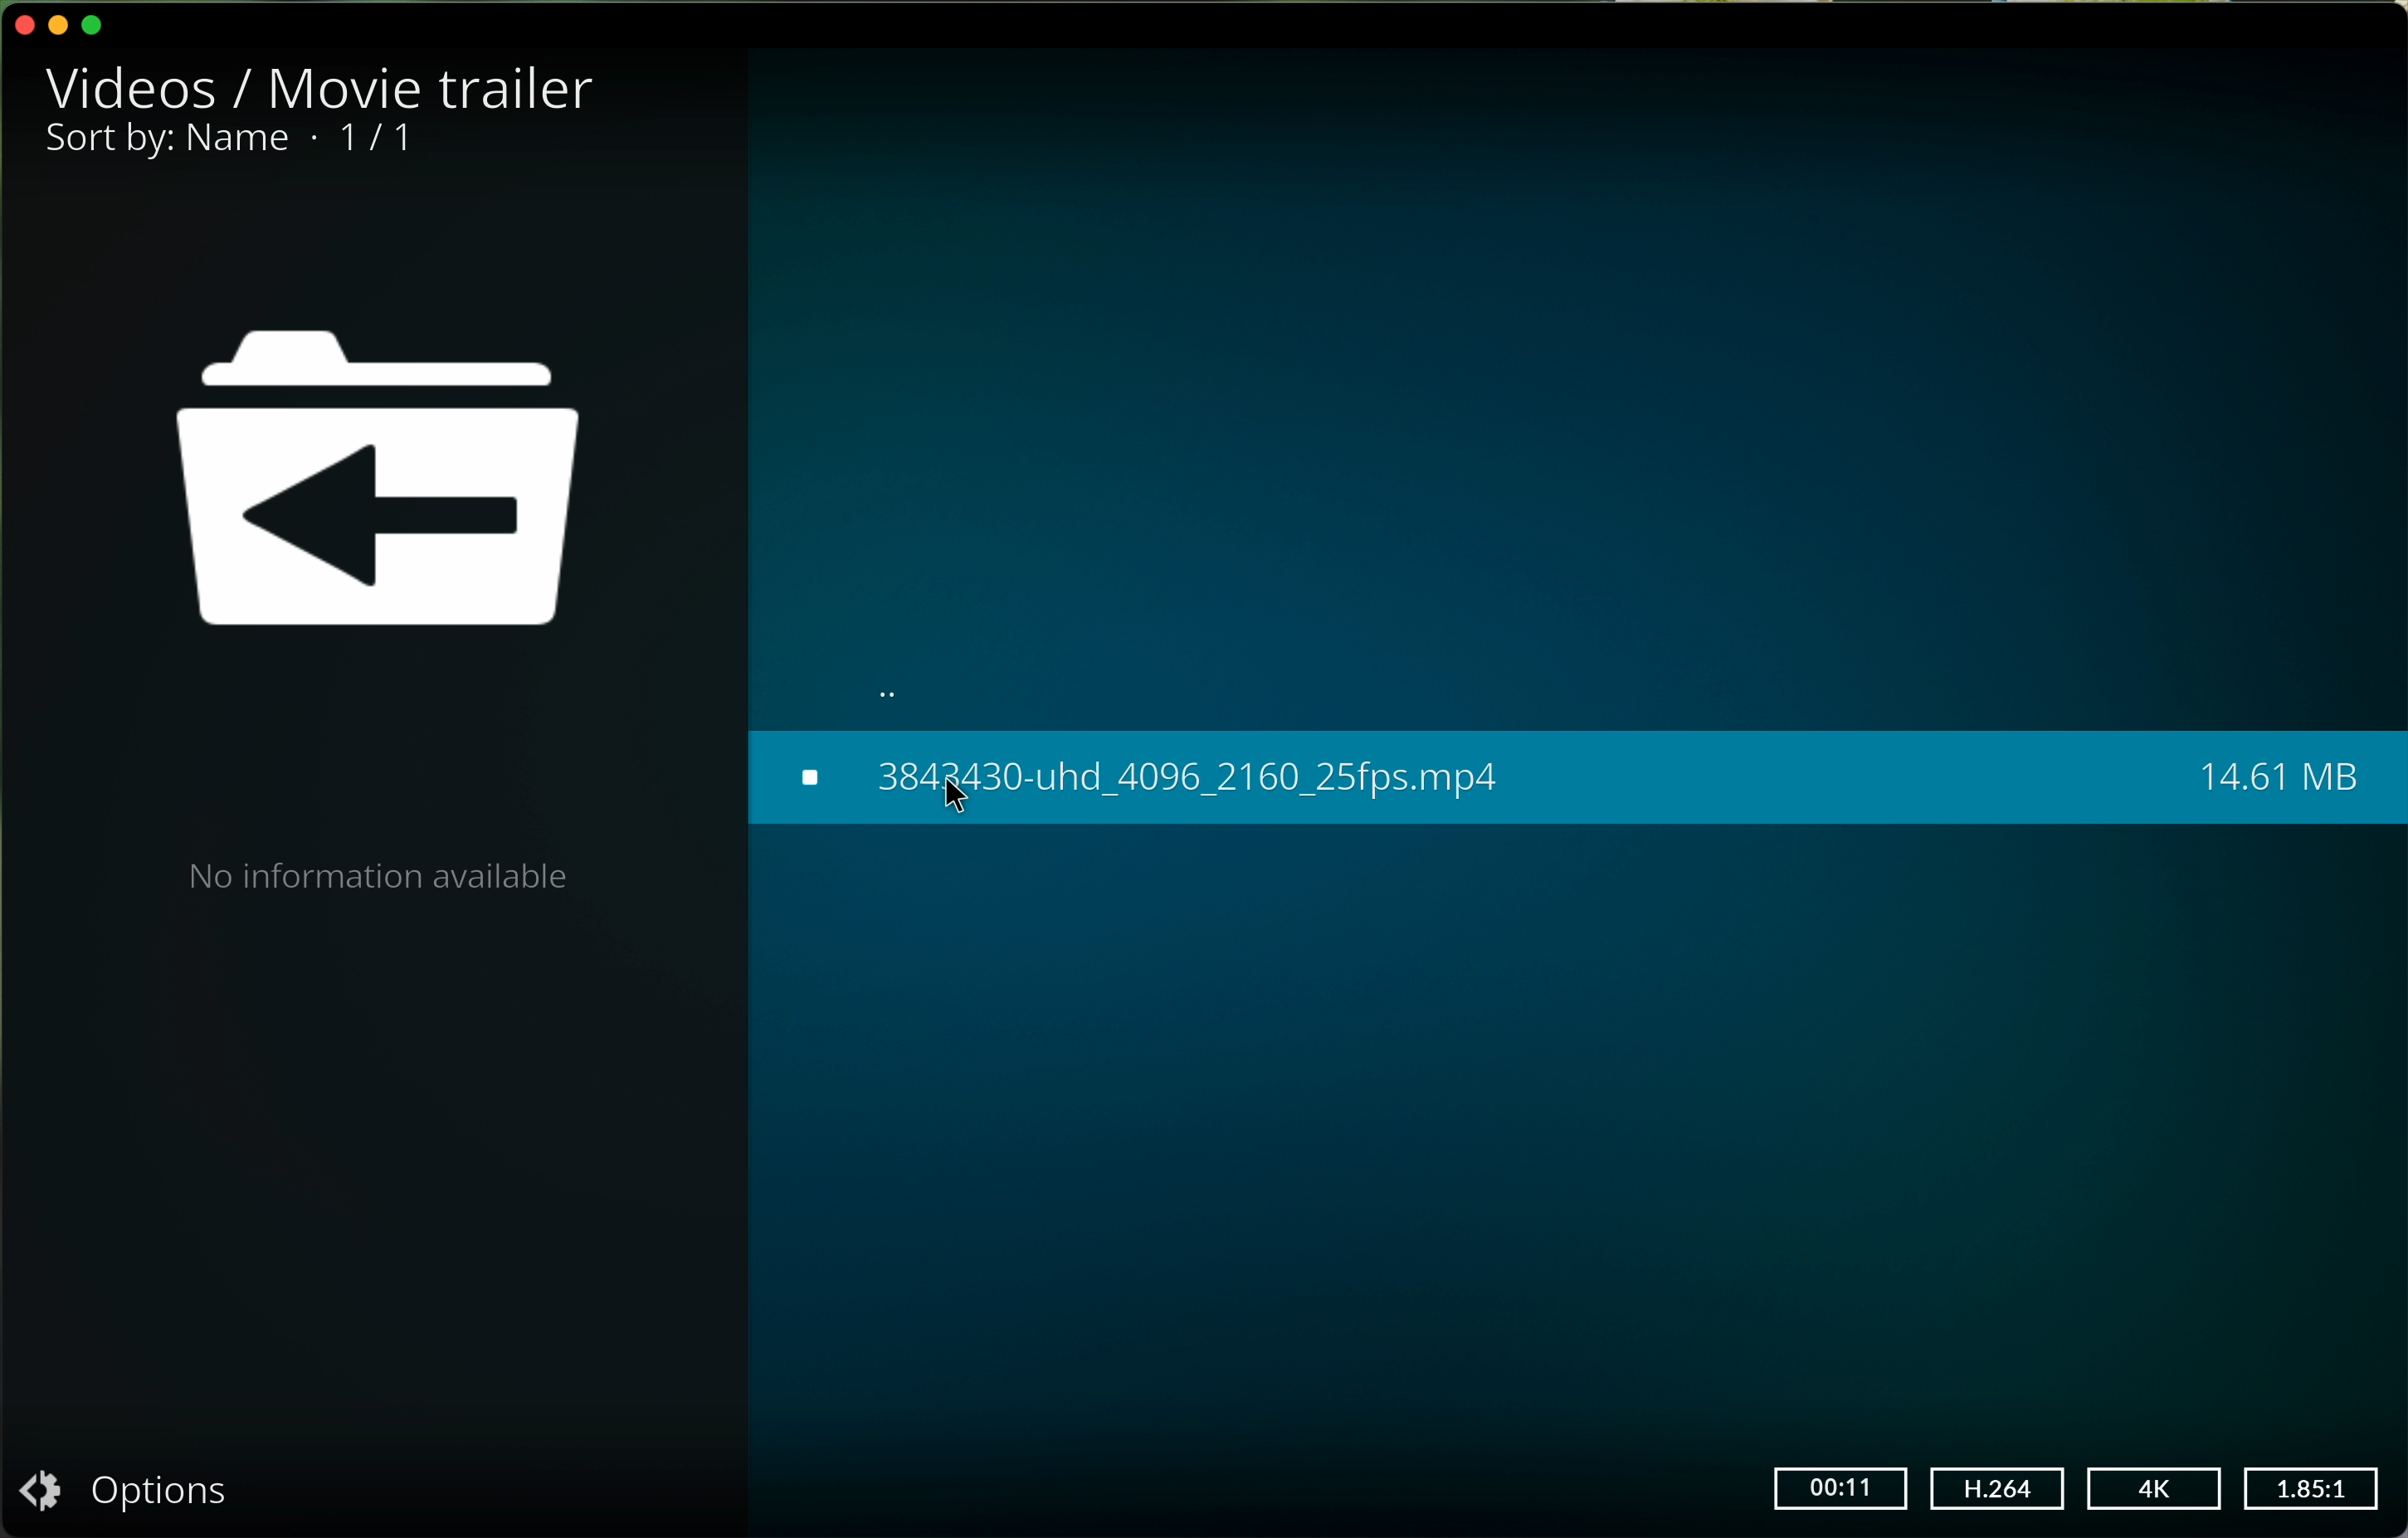 The image size is (2408, 1538). I want to click on 4K, so click(2153, 1488).